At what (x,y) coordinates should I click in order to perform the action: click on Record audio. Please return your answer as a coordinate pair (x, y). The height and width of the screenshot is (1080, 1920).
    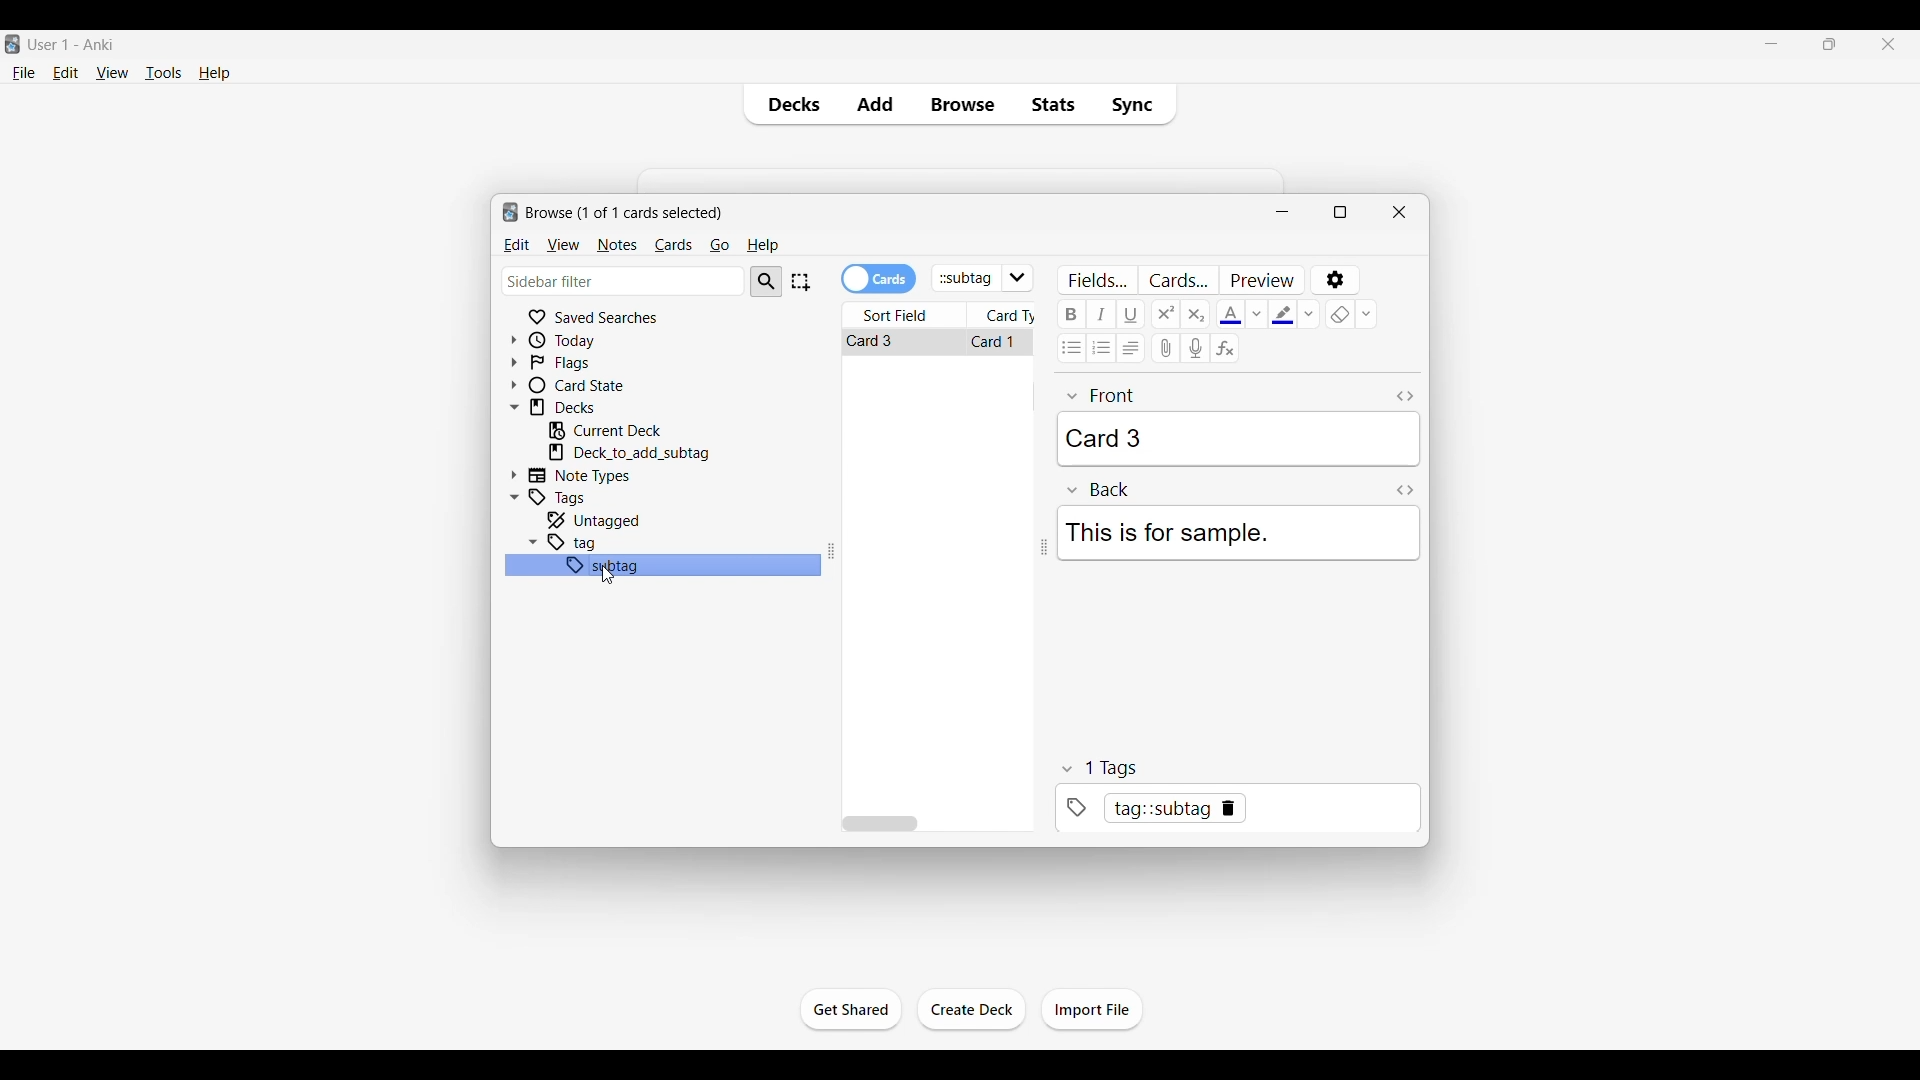
    Looking at the image, I should click on (1195, 348).